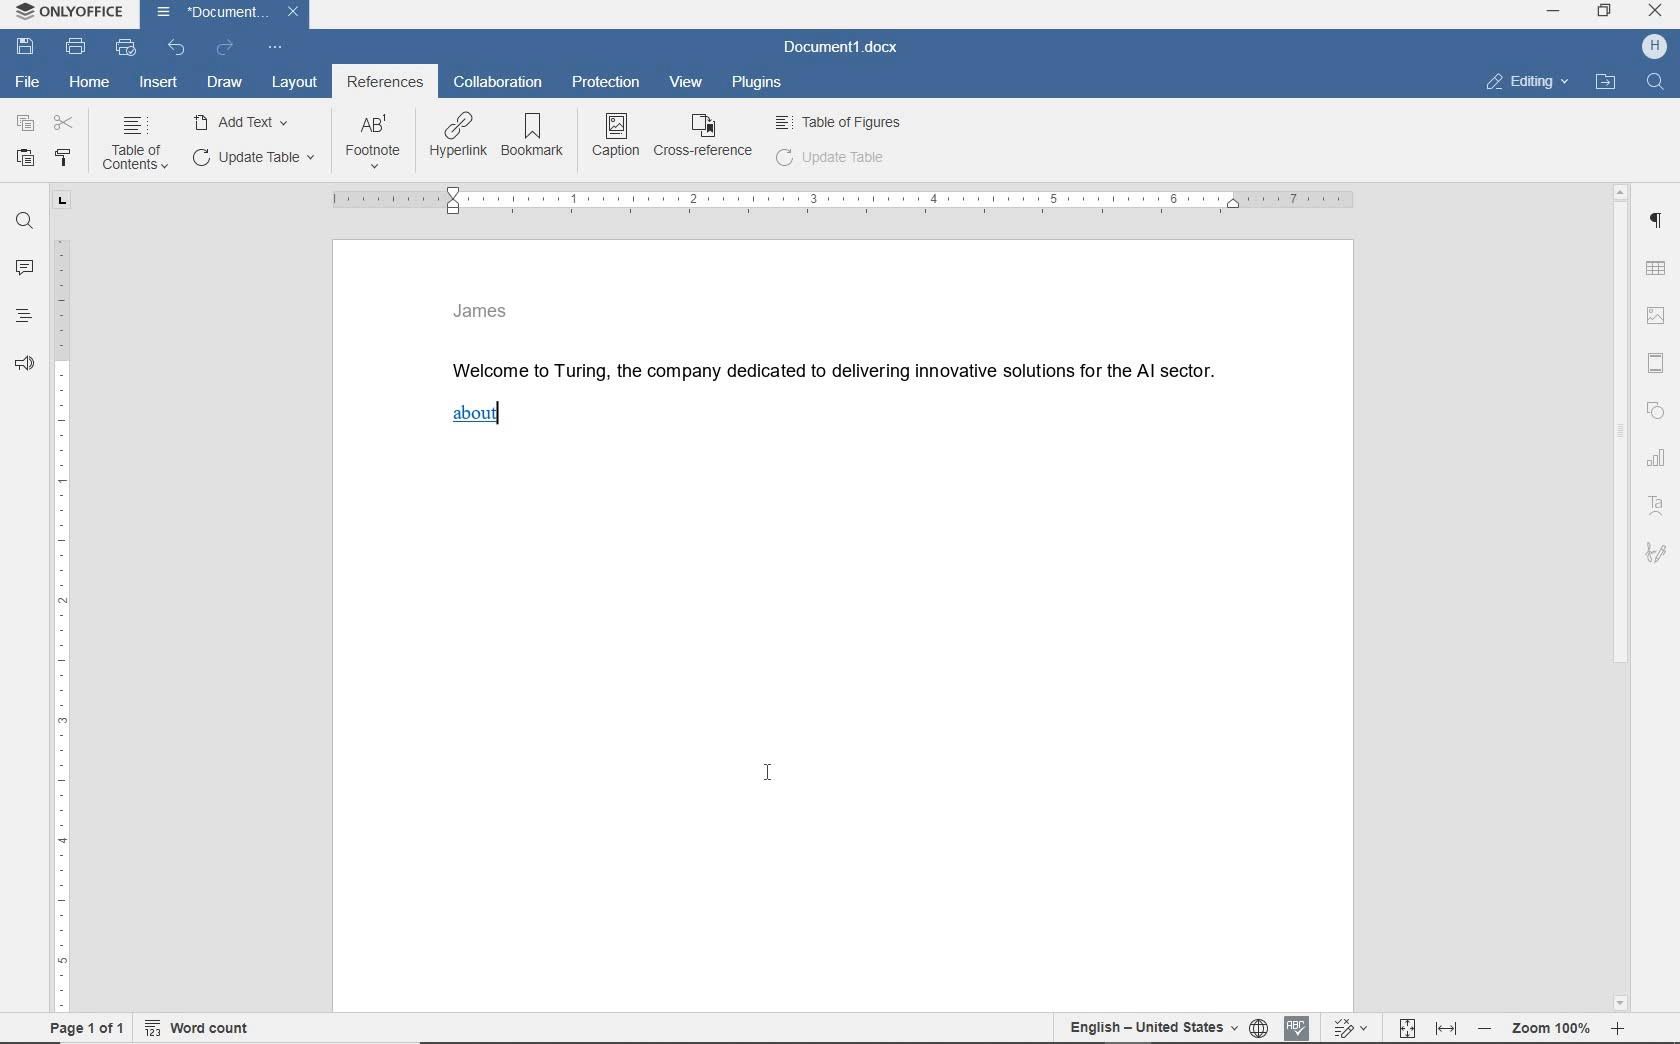 The image size is (1680, 1044). What do you see at coordinates (1655, 48) in the screenshot?
I see `username` at bounding box center [1655, 48].